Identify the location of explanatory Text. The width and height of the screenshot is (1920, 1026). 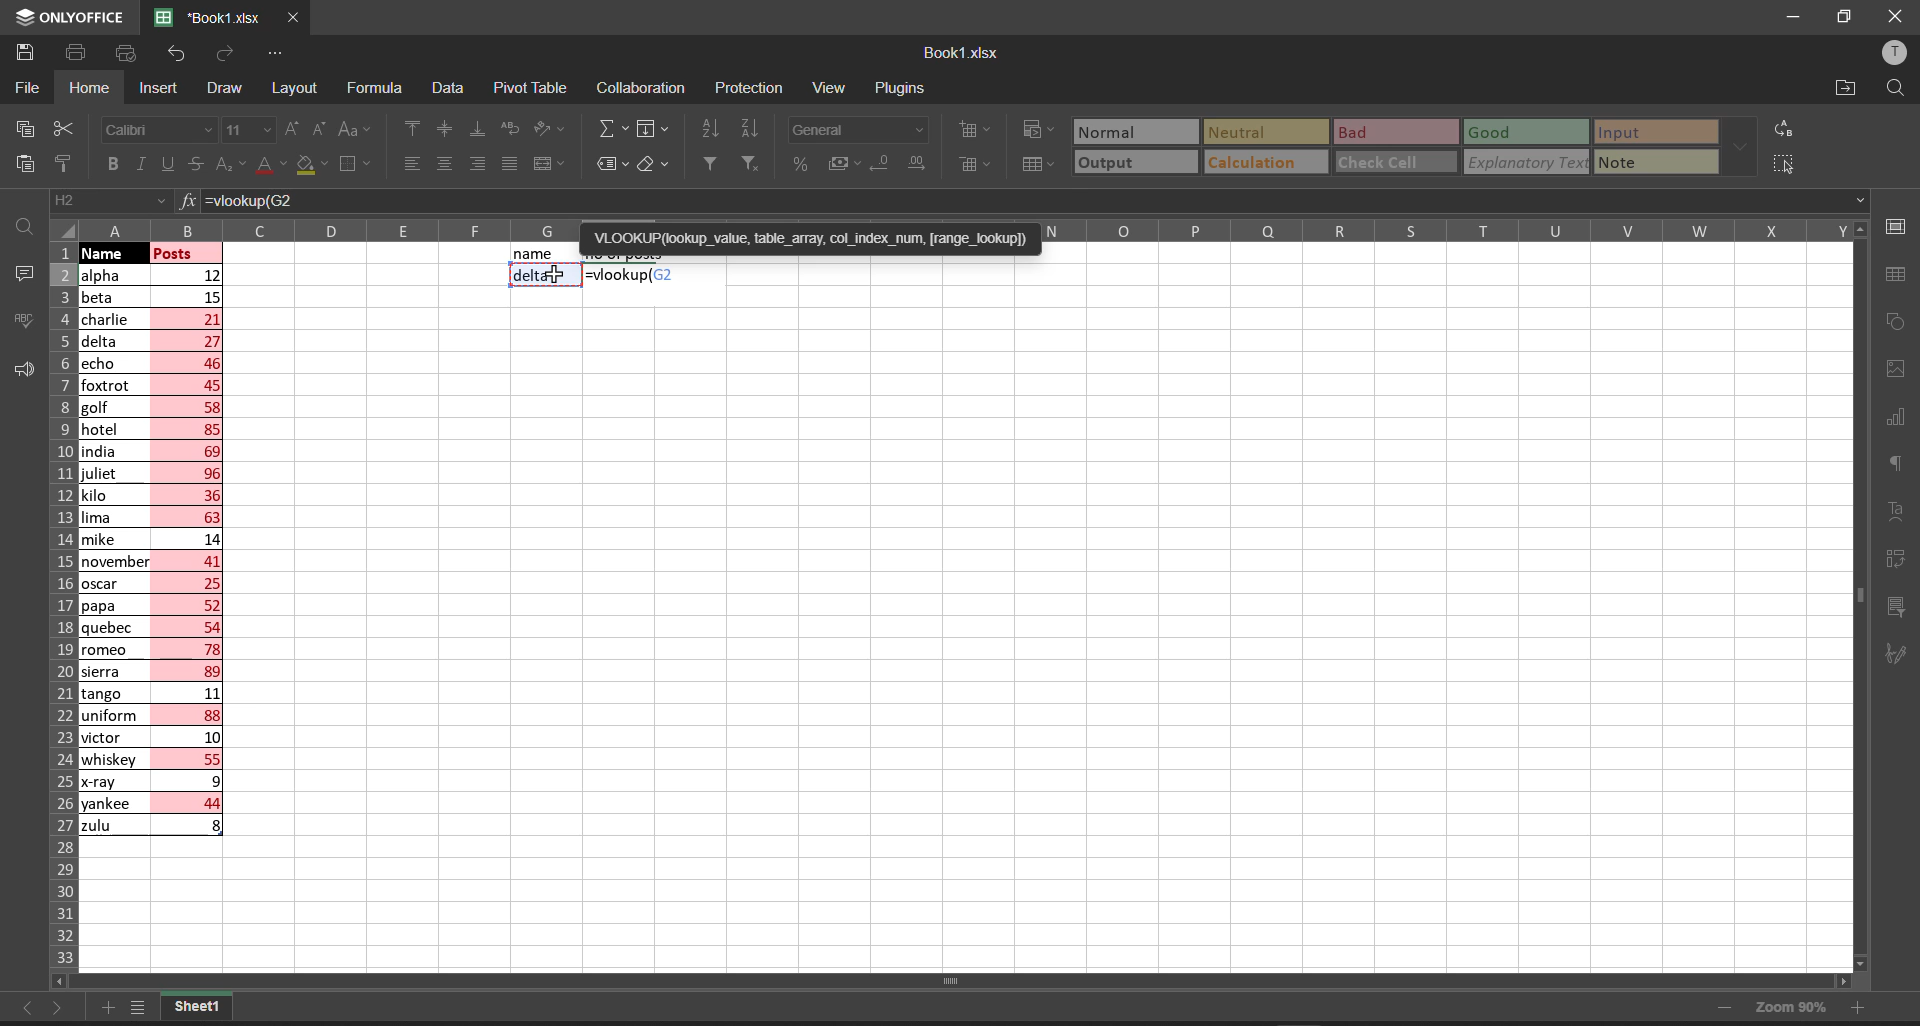
(1524, 162).